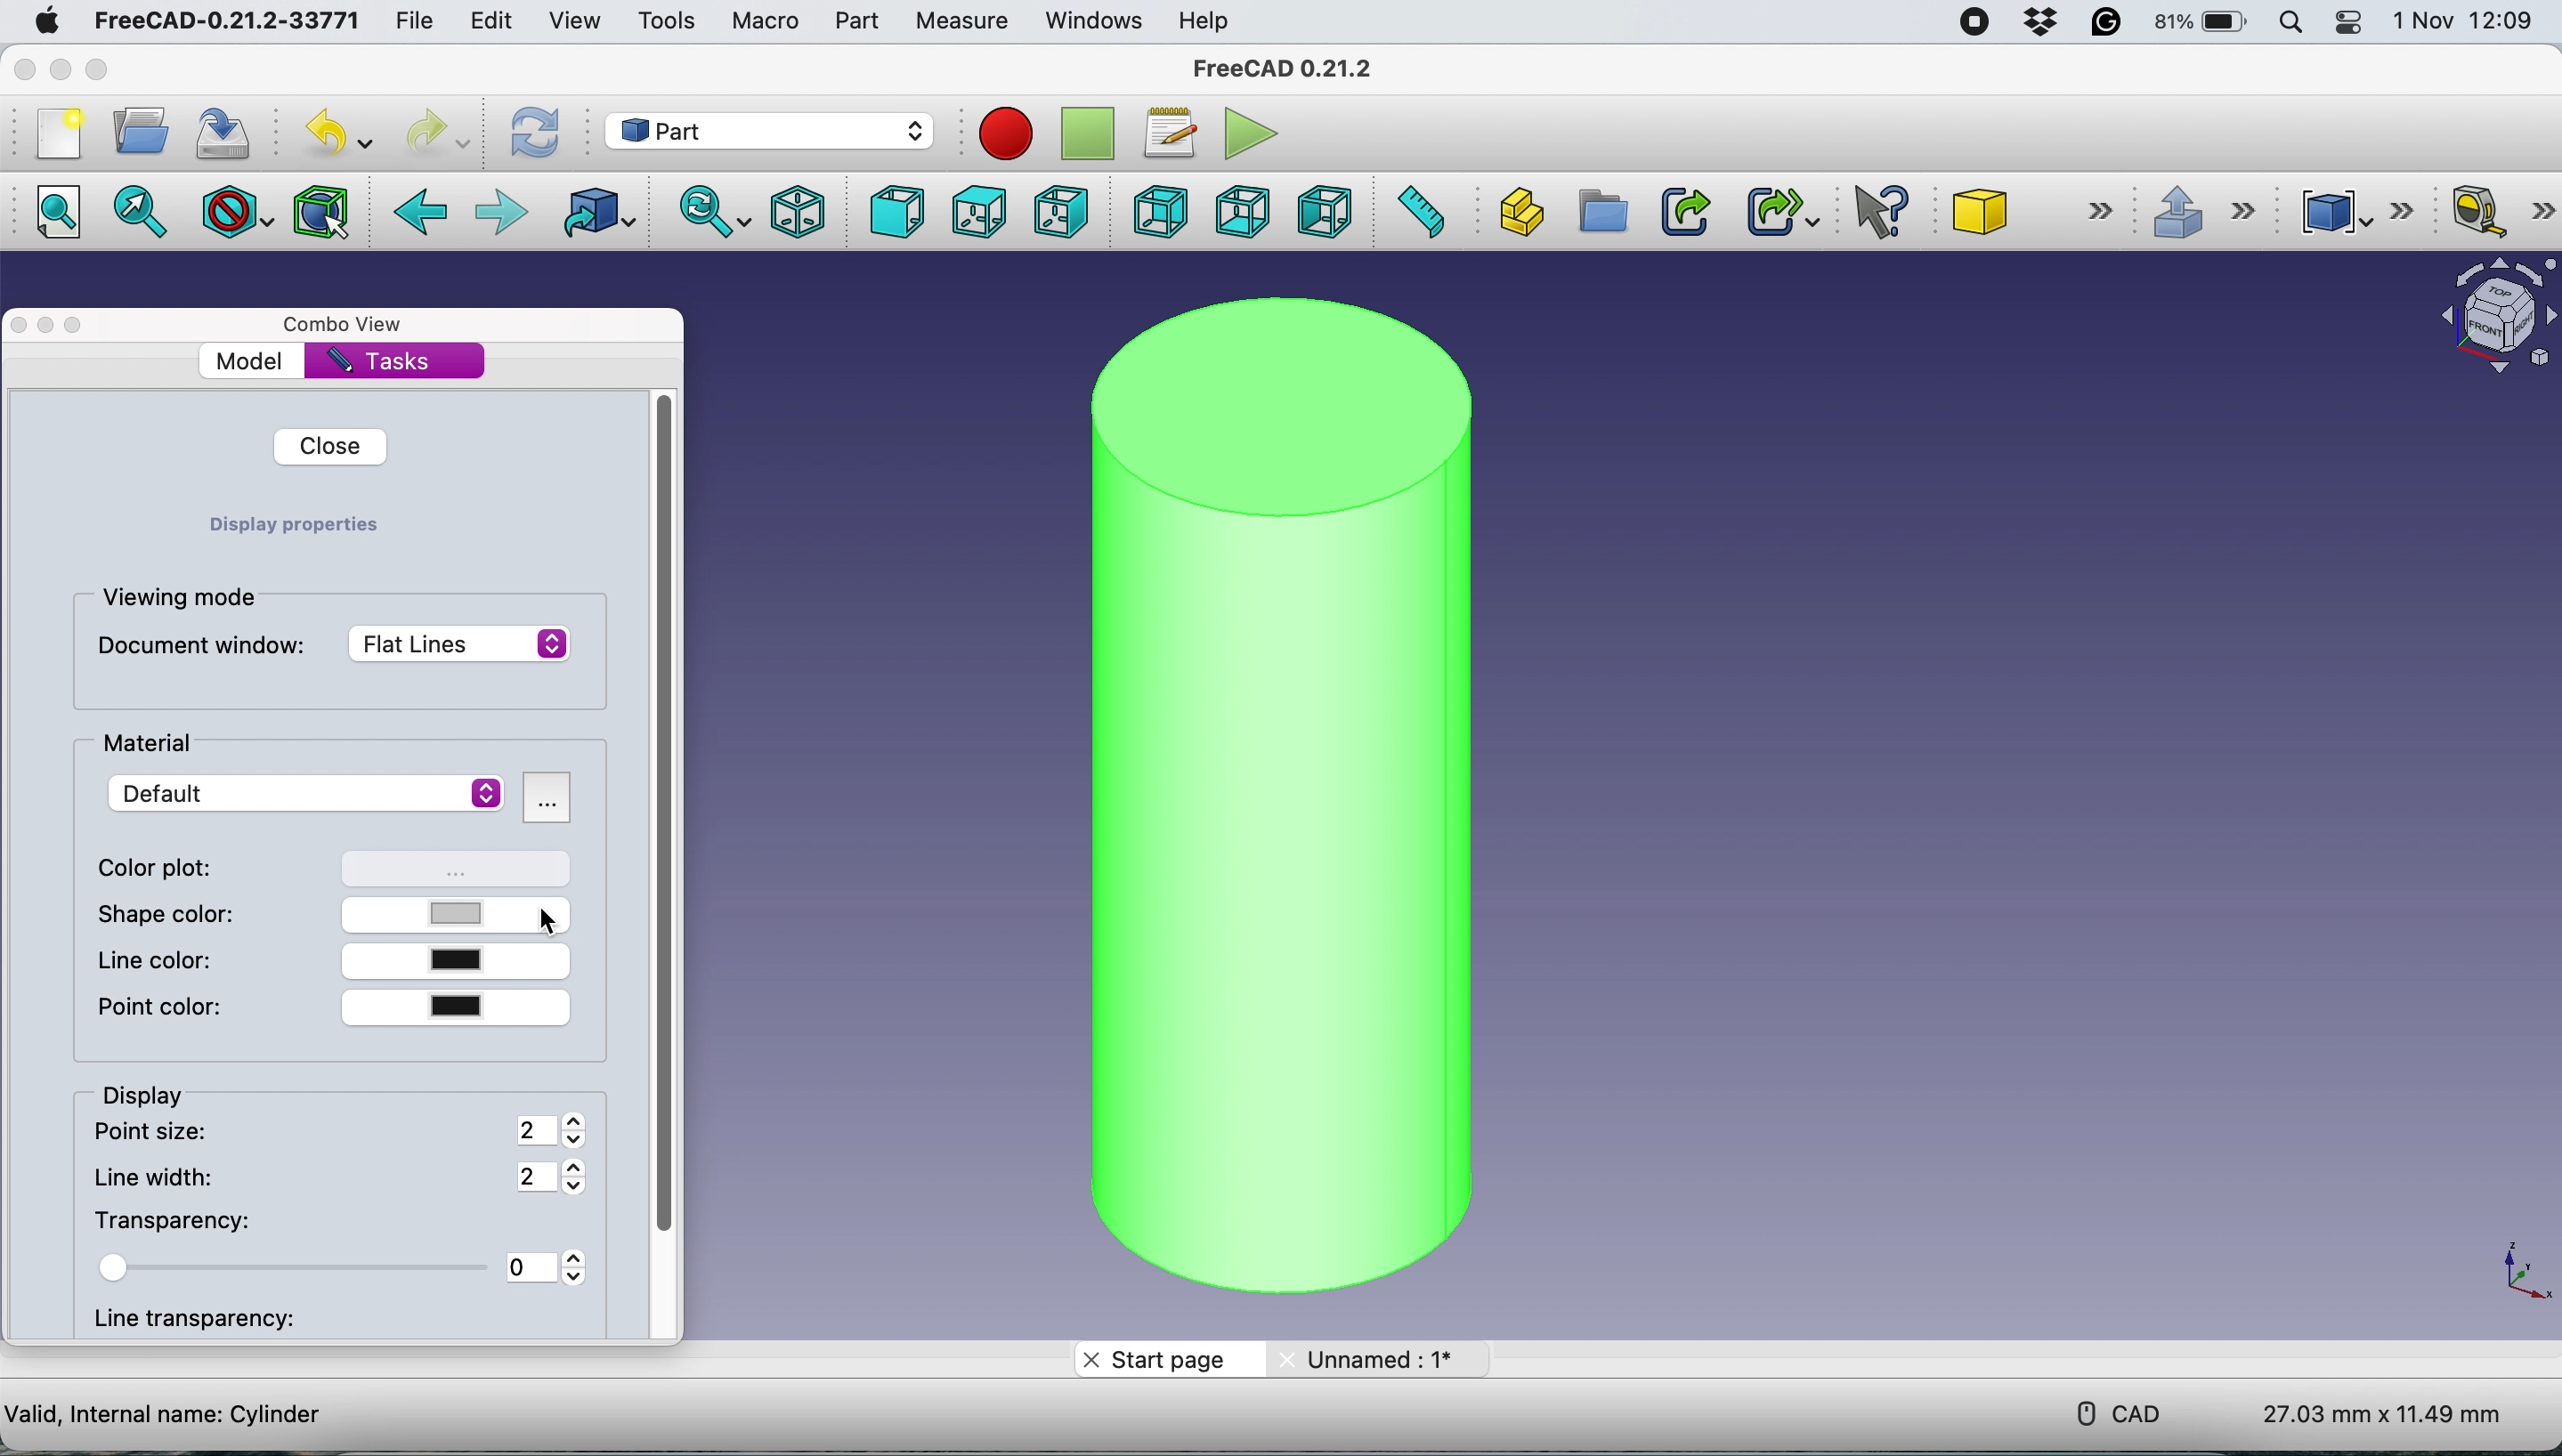 The width and height of the screenshot is (2562, 1456). I want to click on more options, so click(548, 798).